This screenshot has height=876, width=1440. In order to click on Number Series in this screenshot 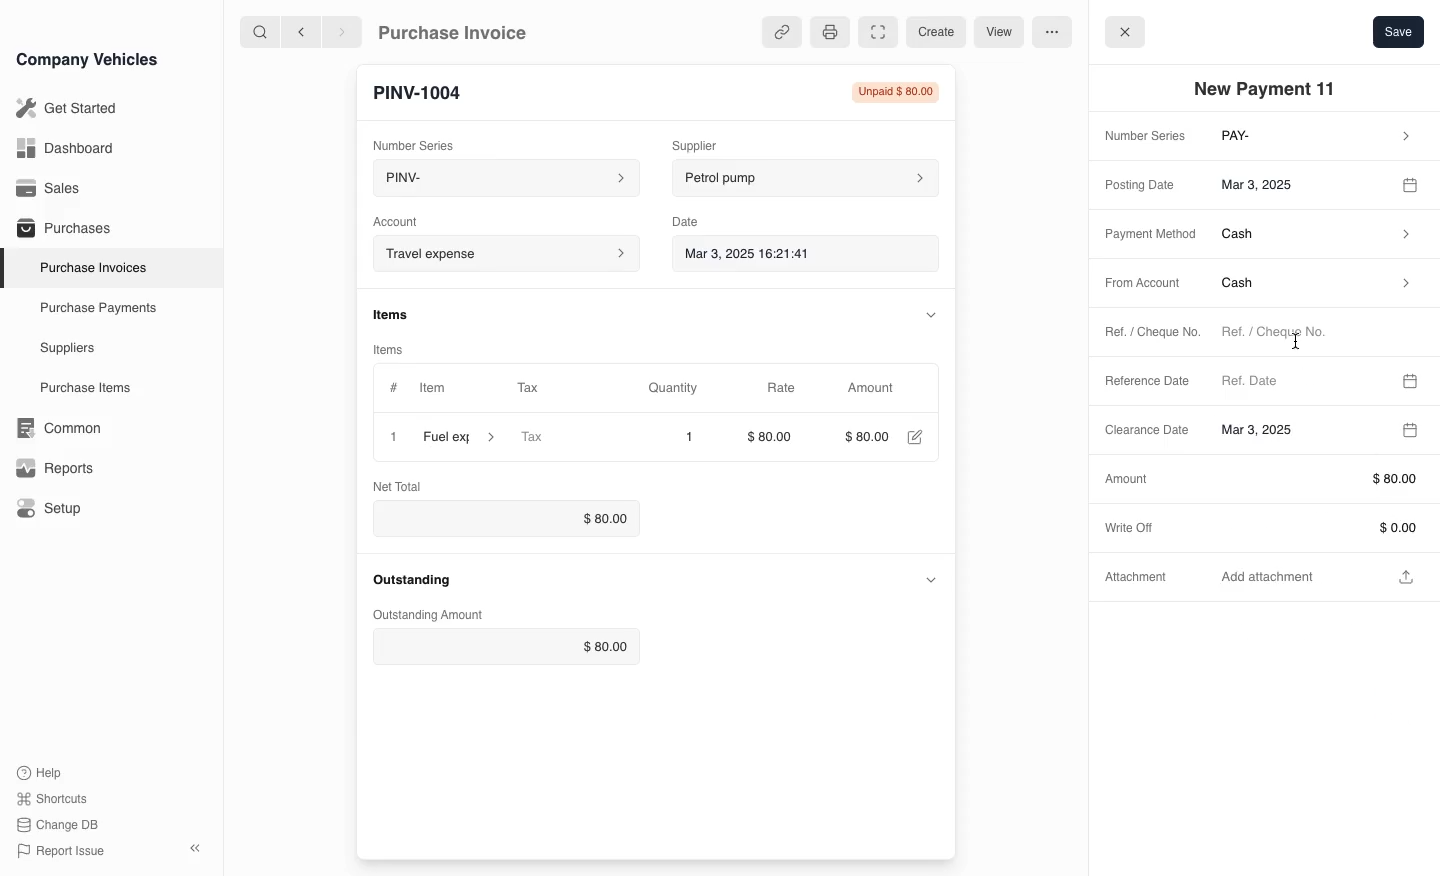, I will do `click(1141, 137)`.